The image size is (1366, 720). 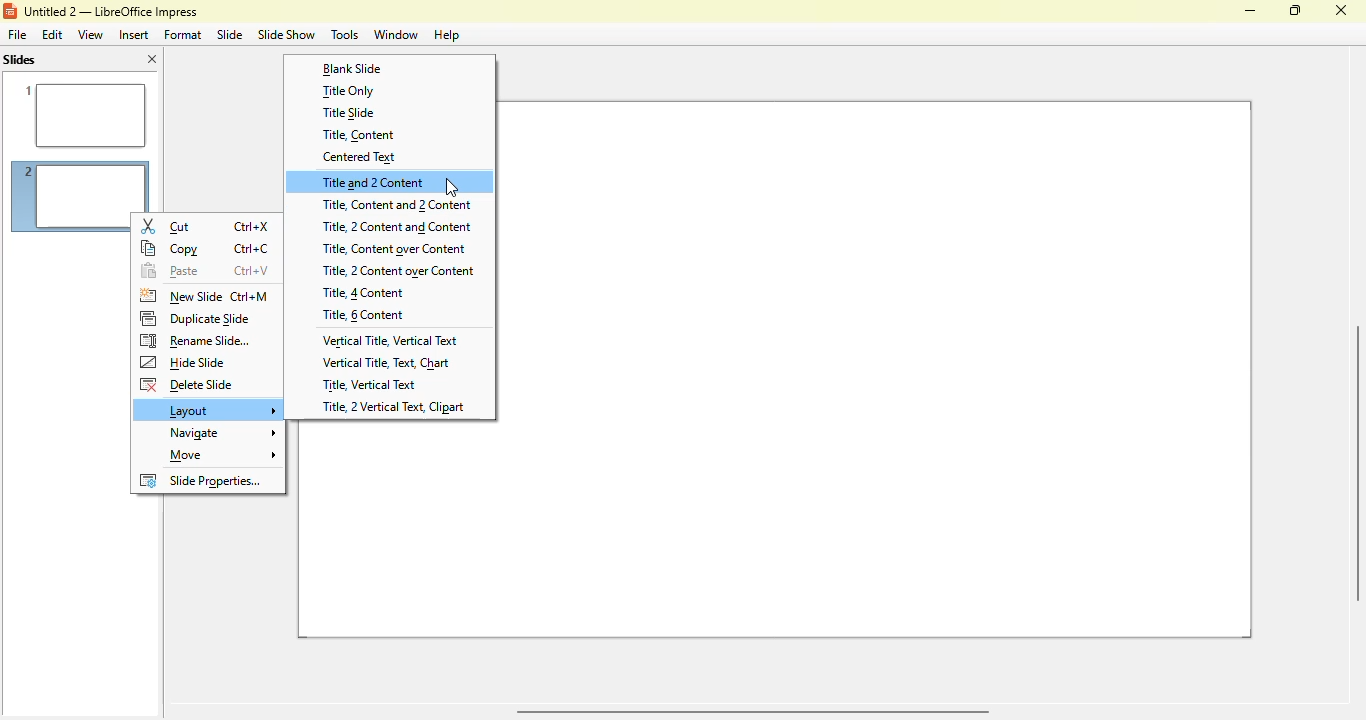 What do you see at coordinates (196, 340) in the screenshot?
I see `rename slide` at bounding box center [196, 340].